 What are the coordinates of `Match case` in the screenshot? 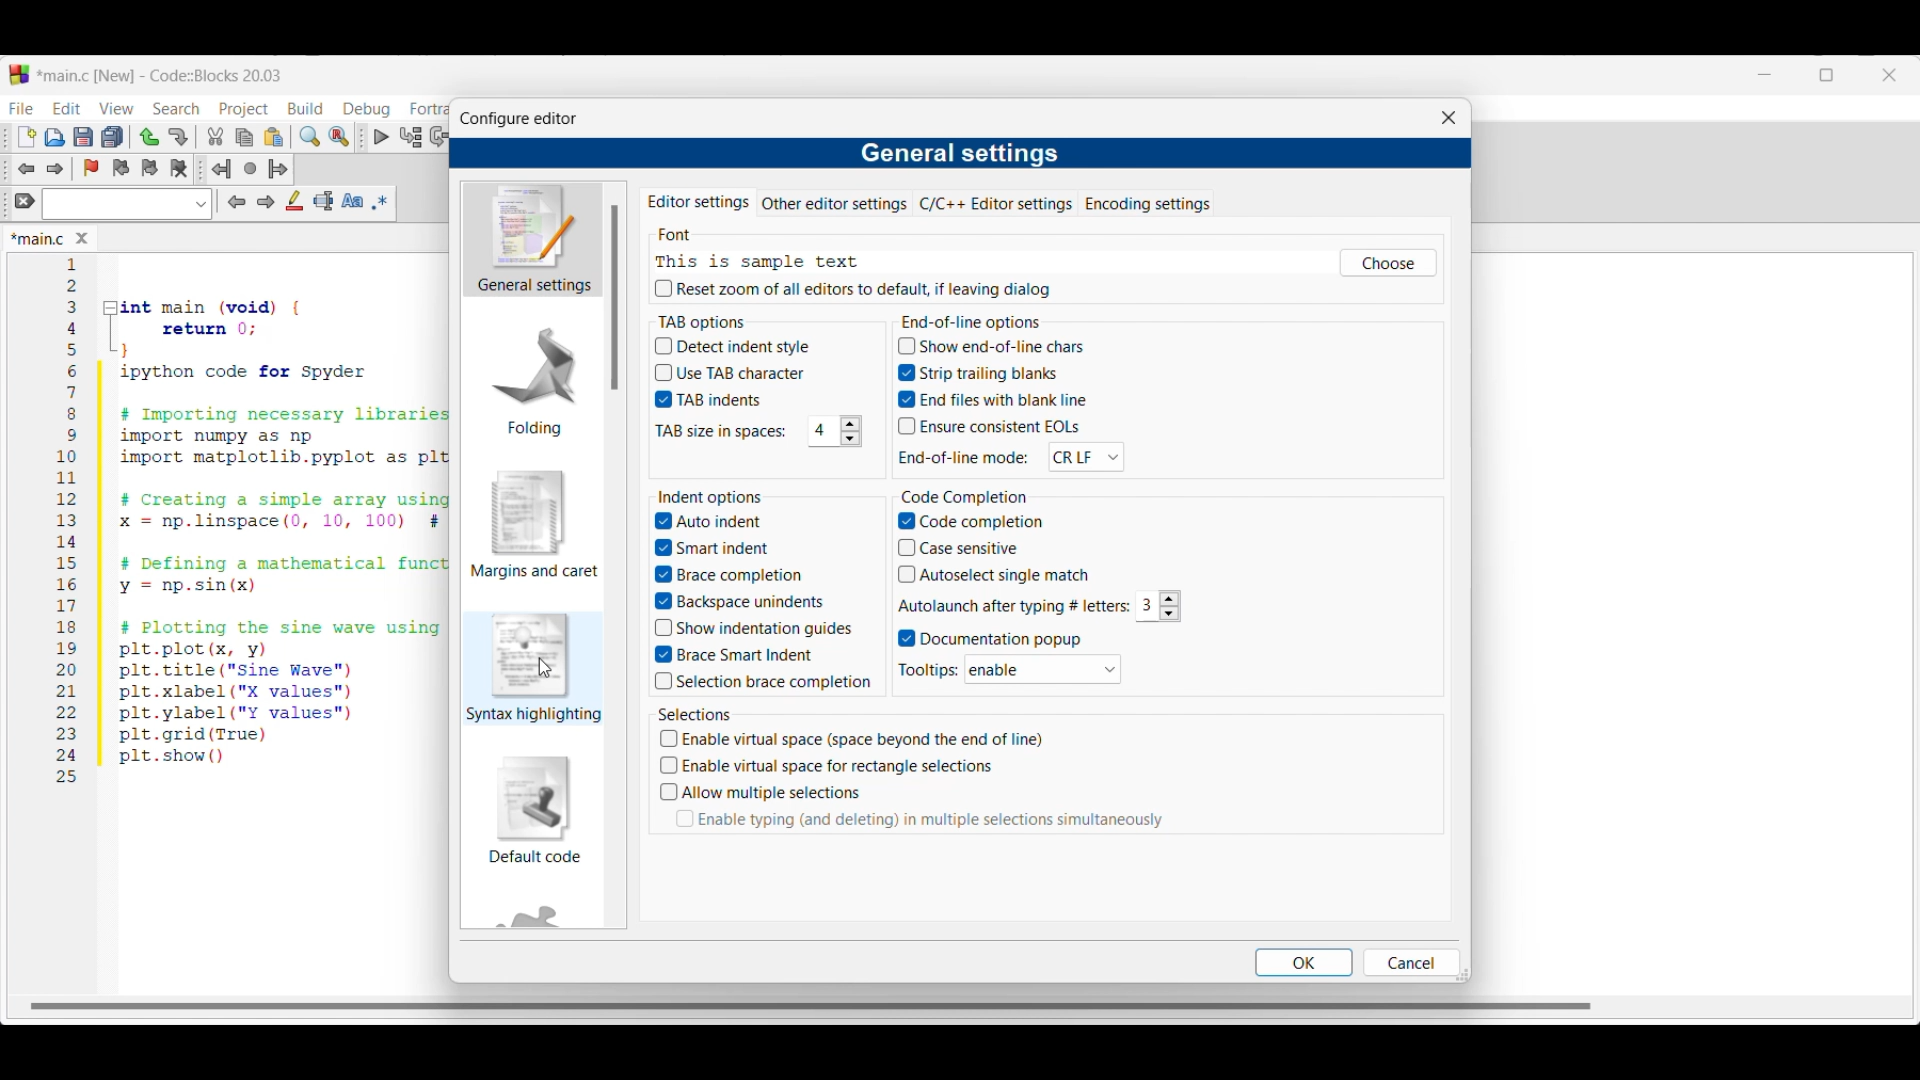 It's located at (352, 200).